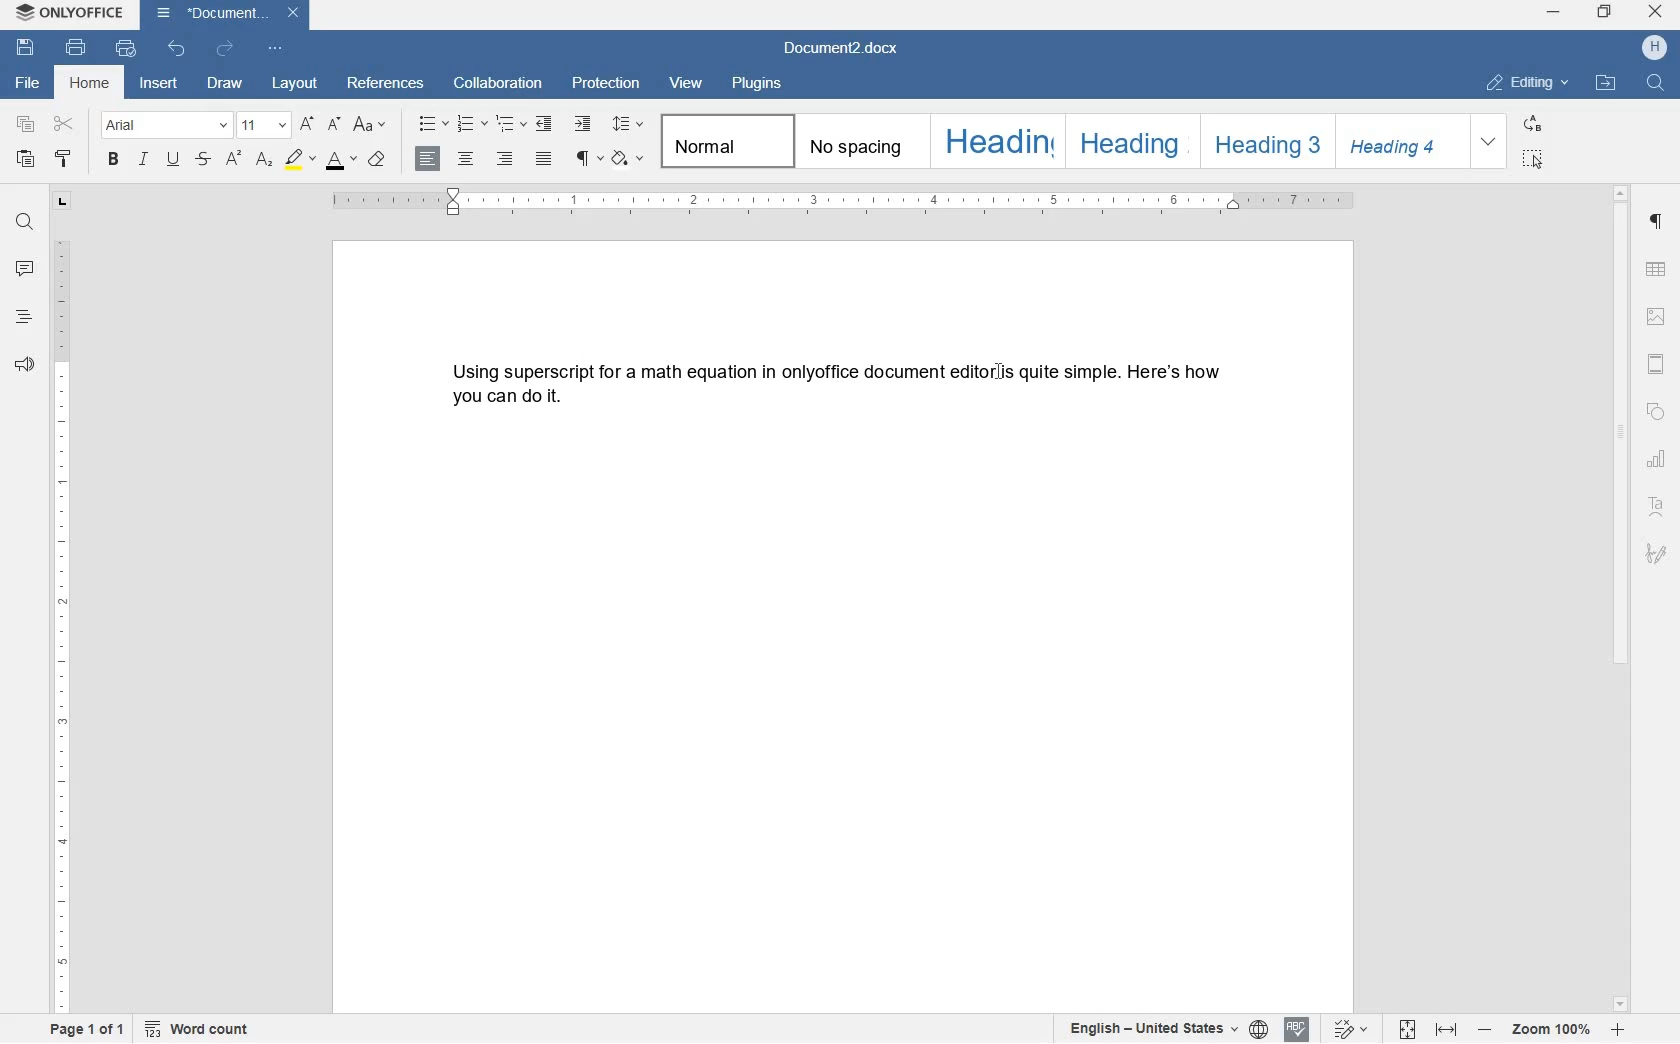 This screenshot has height=1044, width=1680. I want to click on FIND, so click(1653, 83).